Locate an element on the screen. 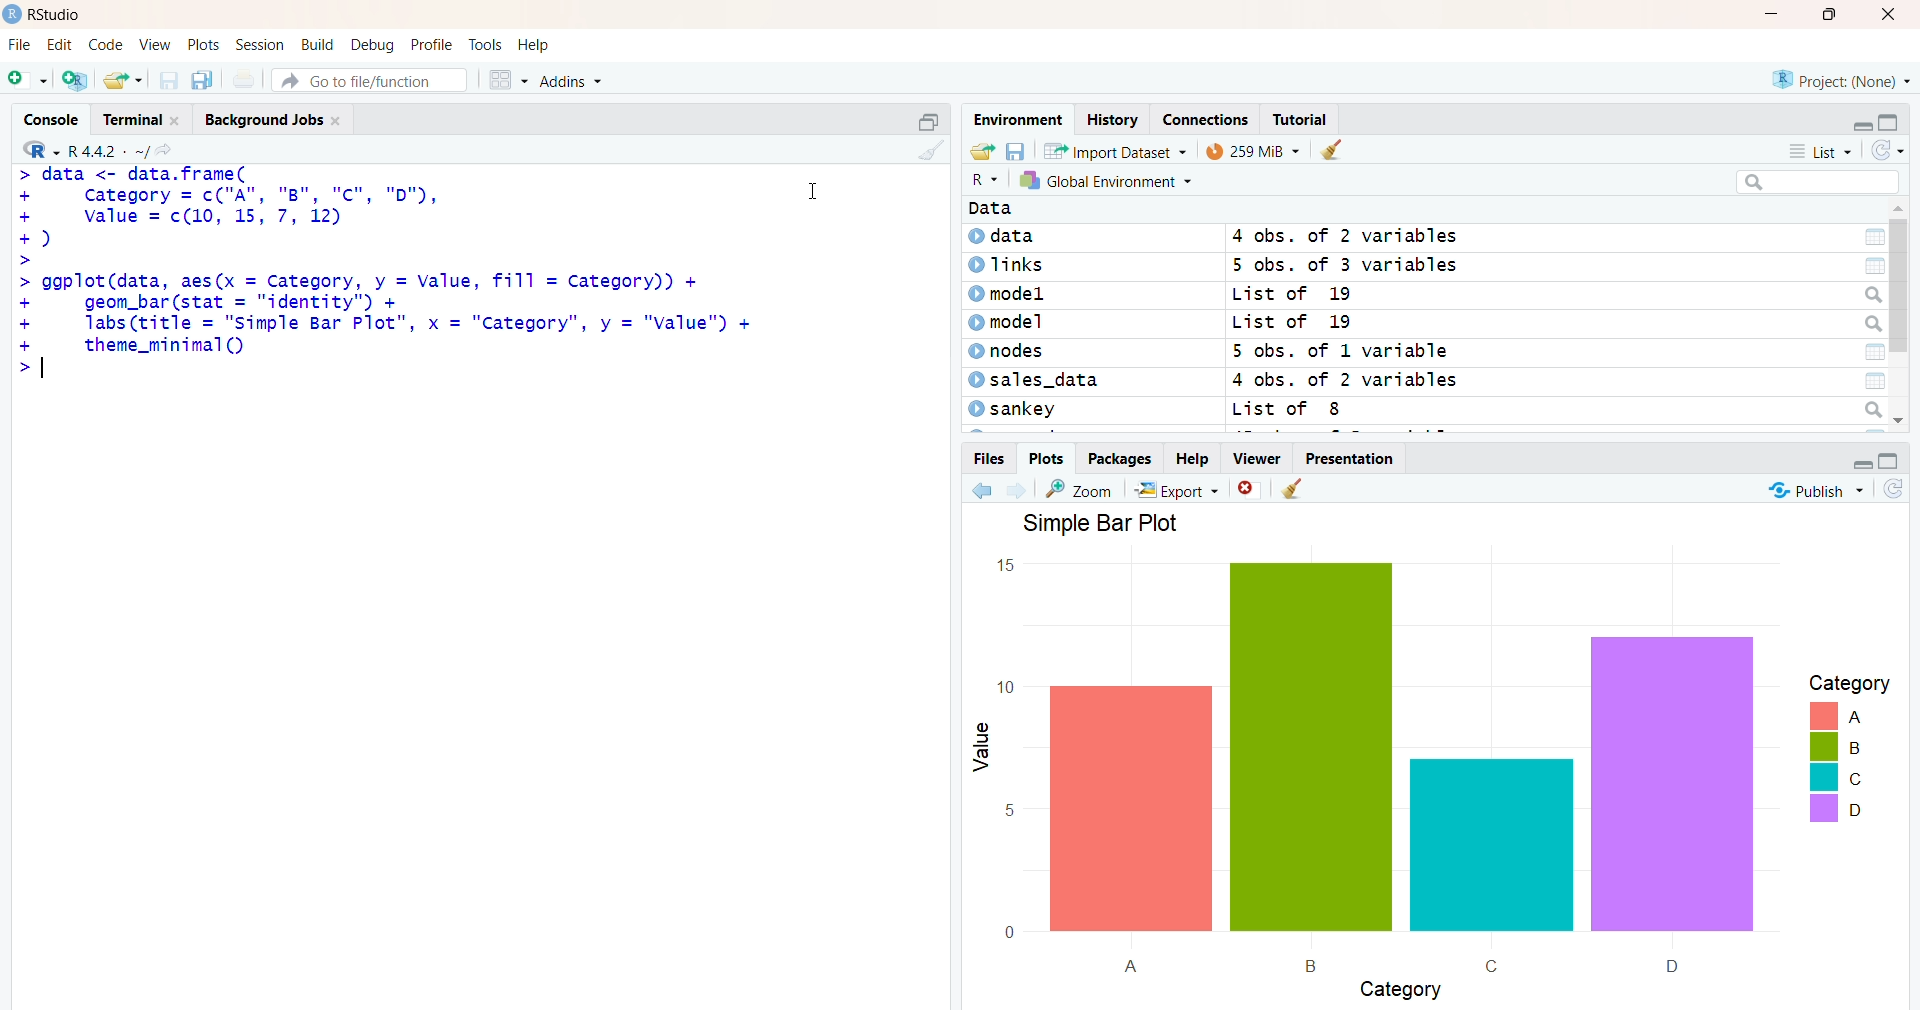 The width and height of the screenshot is (1920, 1010). Simple bar plot is located at coordinates (1429, 757).